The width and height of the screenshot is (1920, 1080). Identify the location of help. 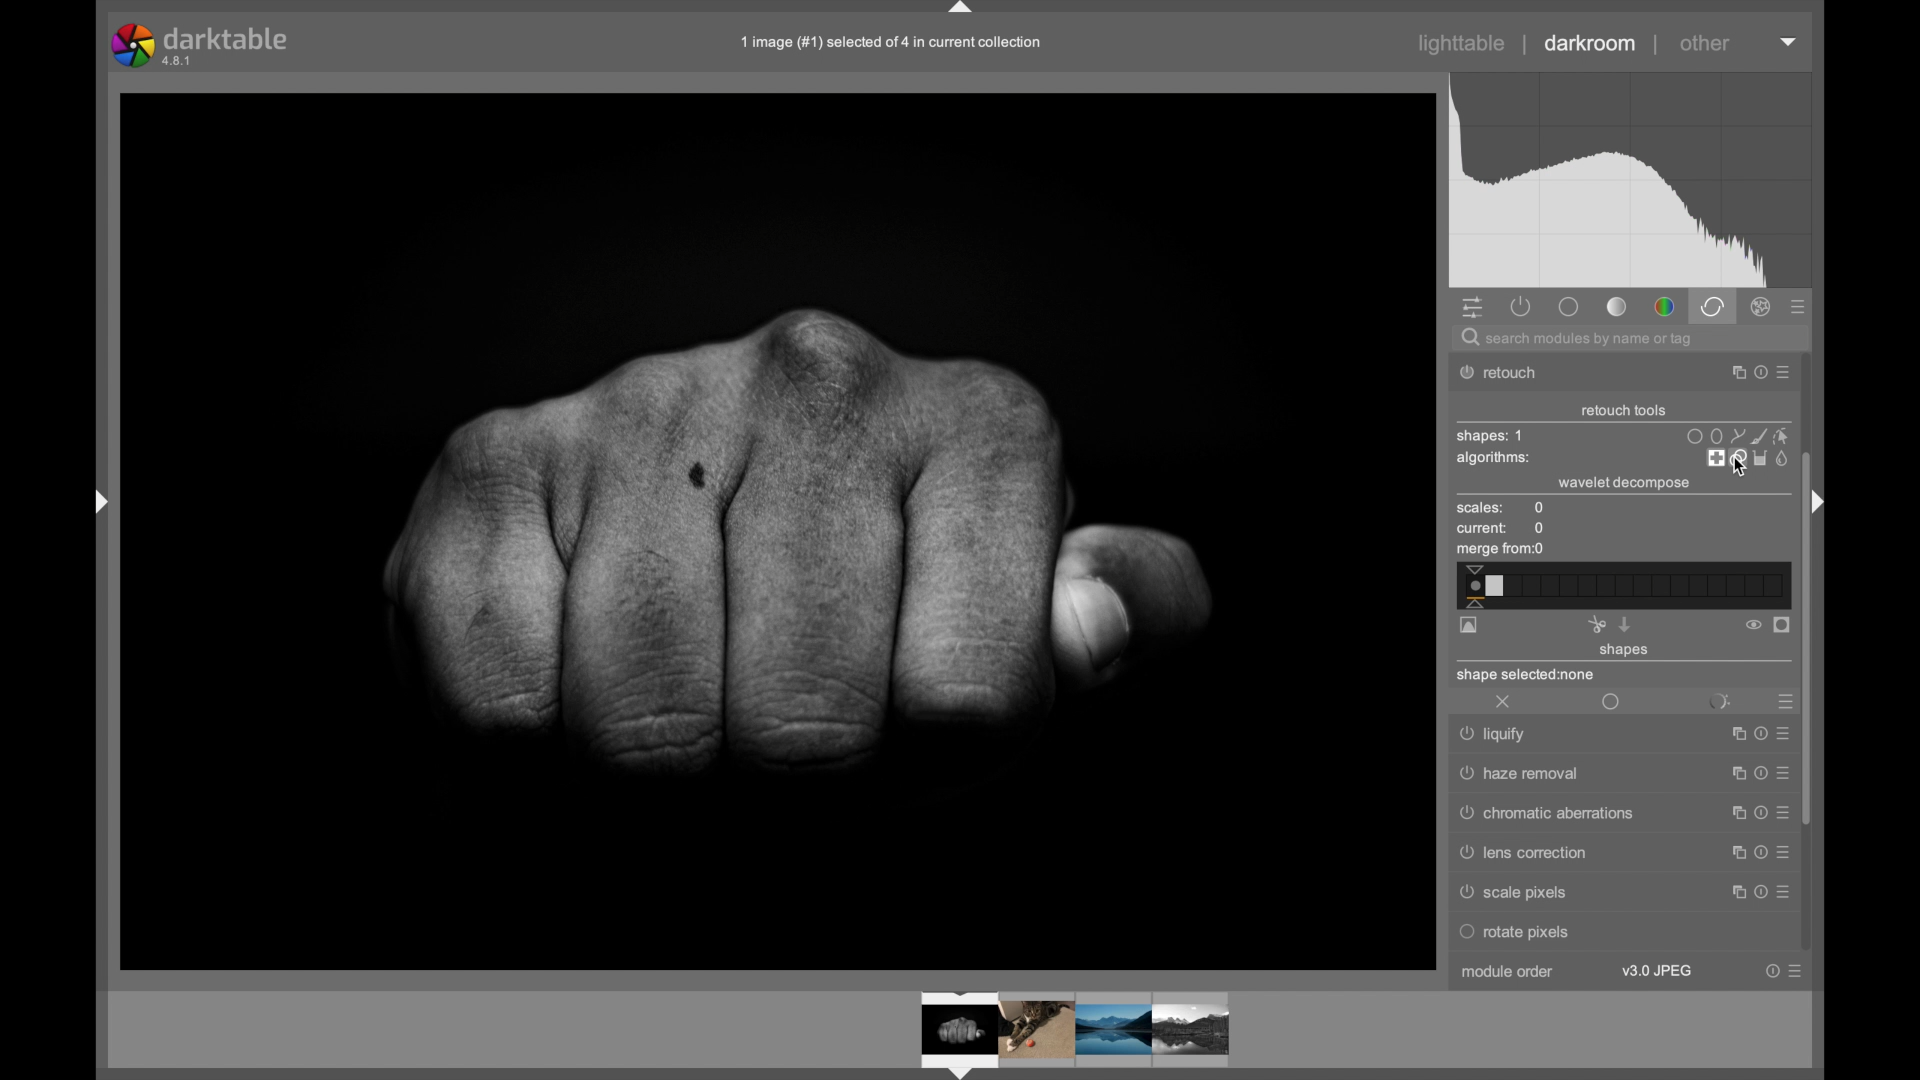
(1772, 971).